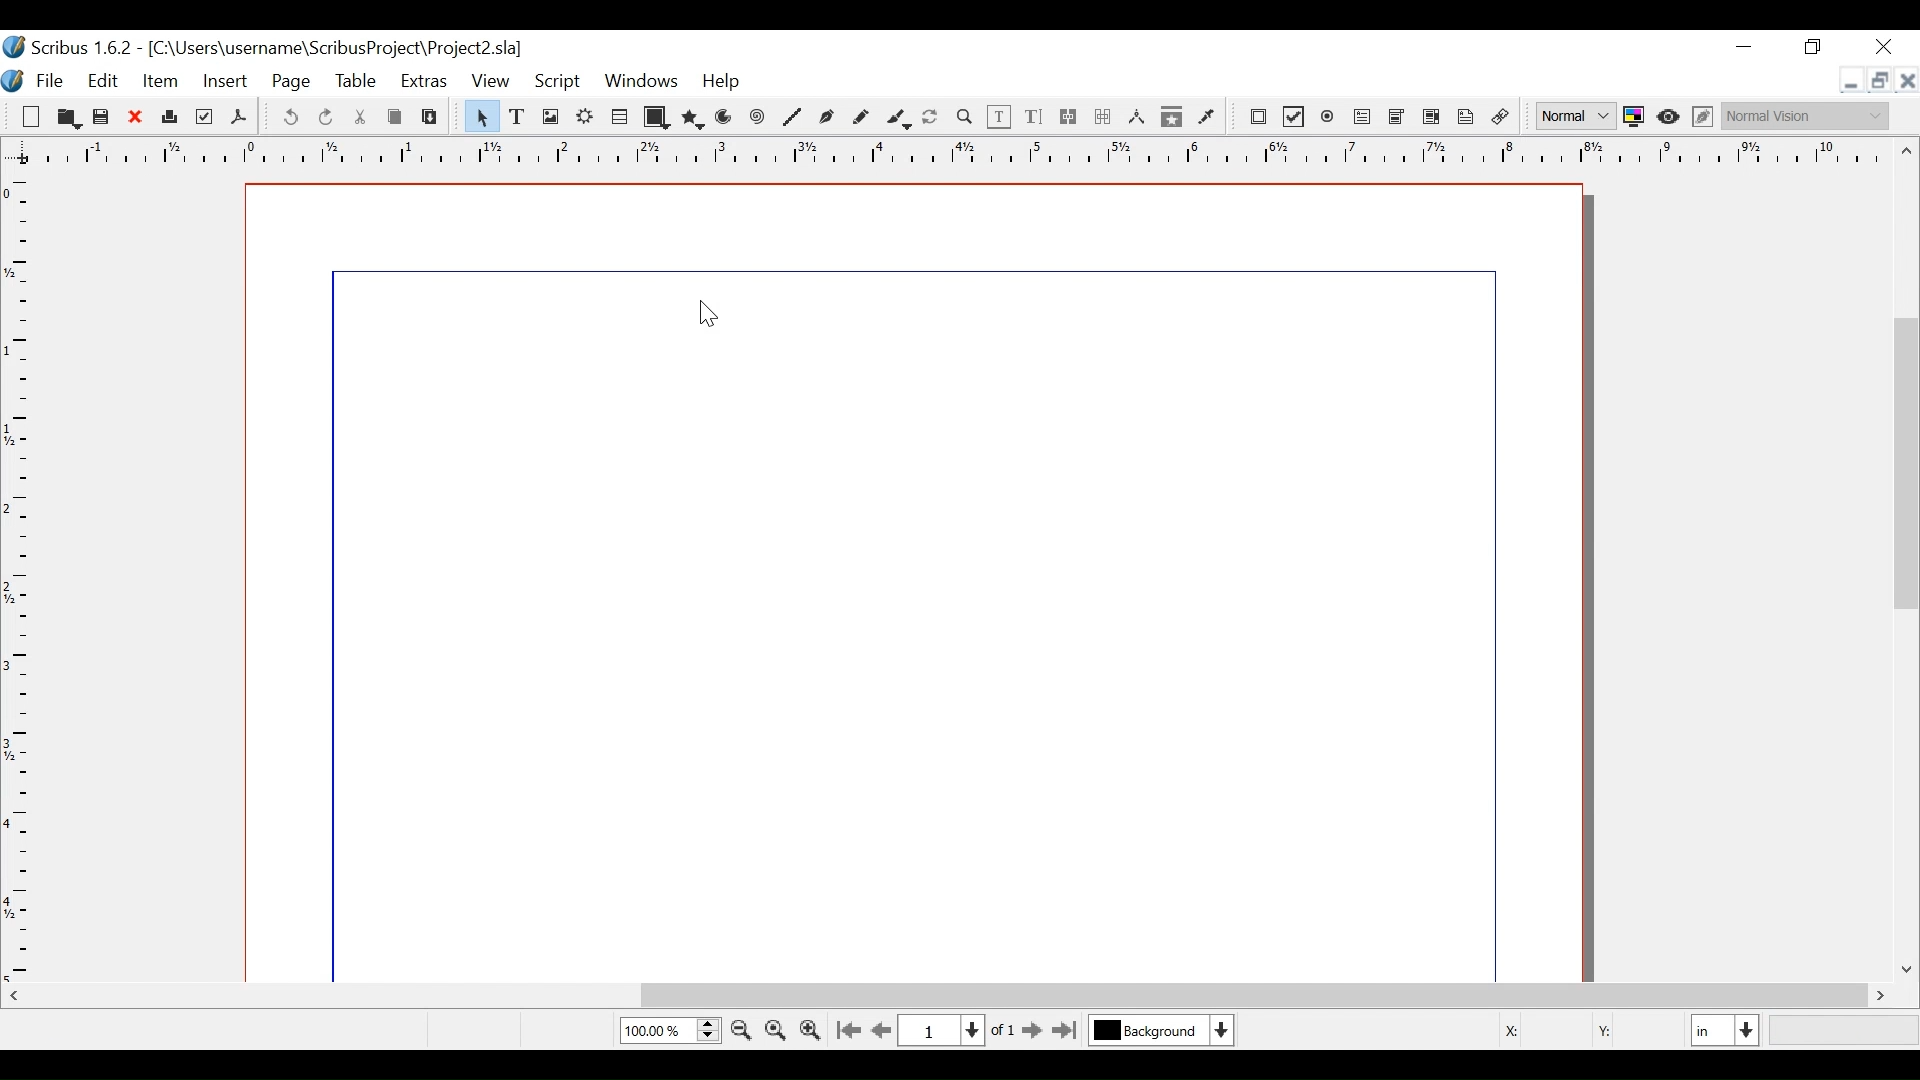  Describe the element at coordinates (1161, 1030) in the screenshot. I see `Select the current layer` at that location.